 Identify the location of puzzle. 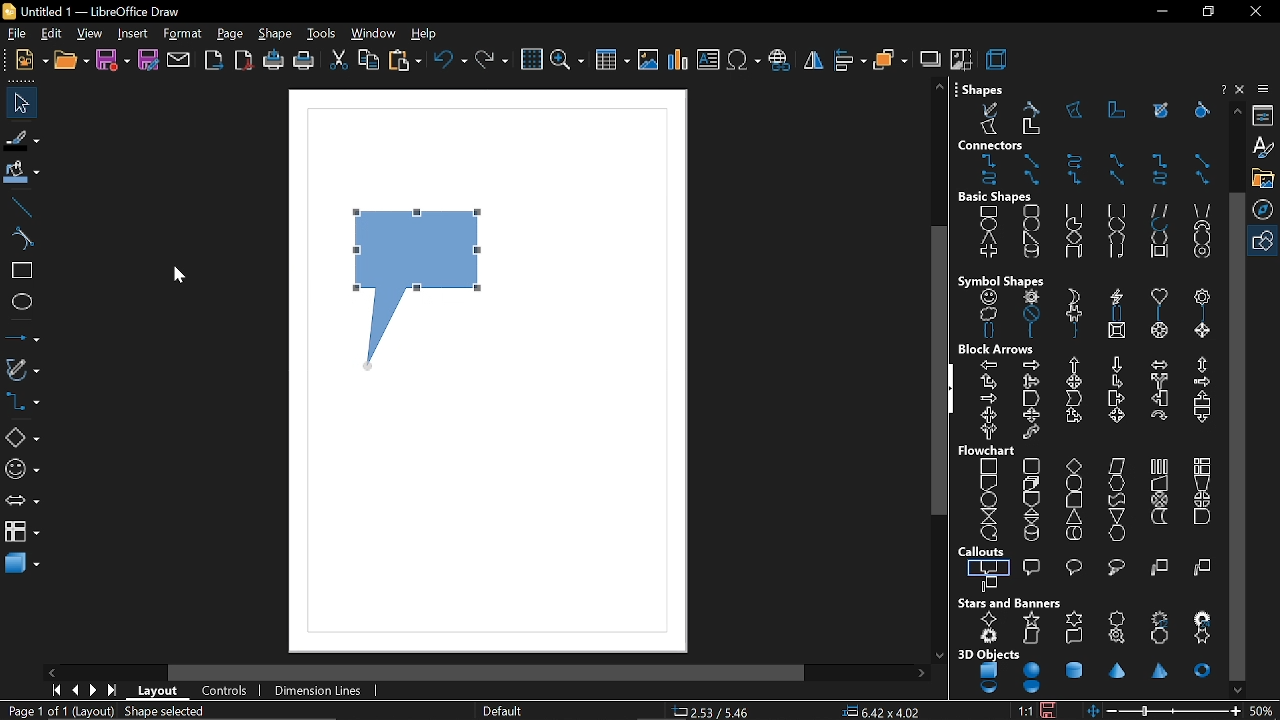
(1072, 314).